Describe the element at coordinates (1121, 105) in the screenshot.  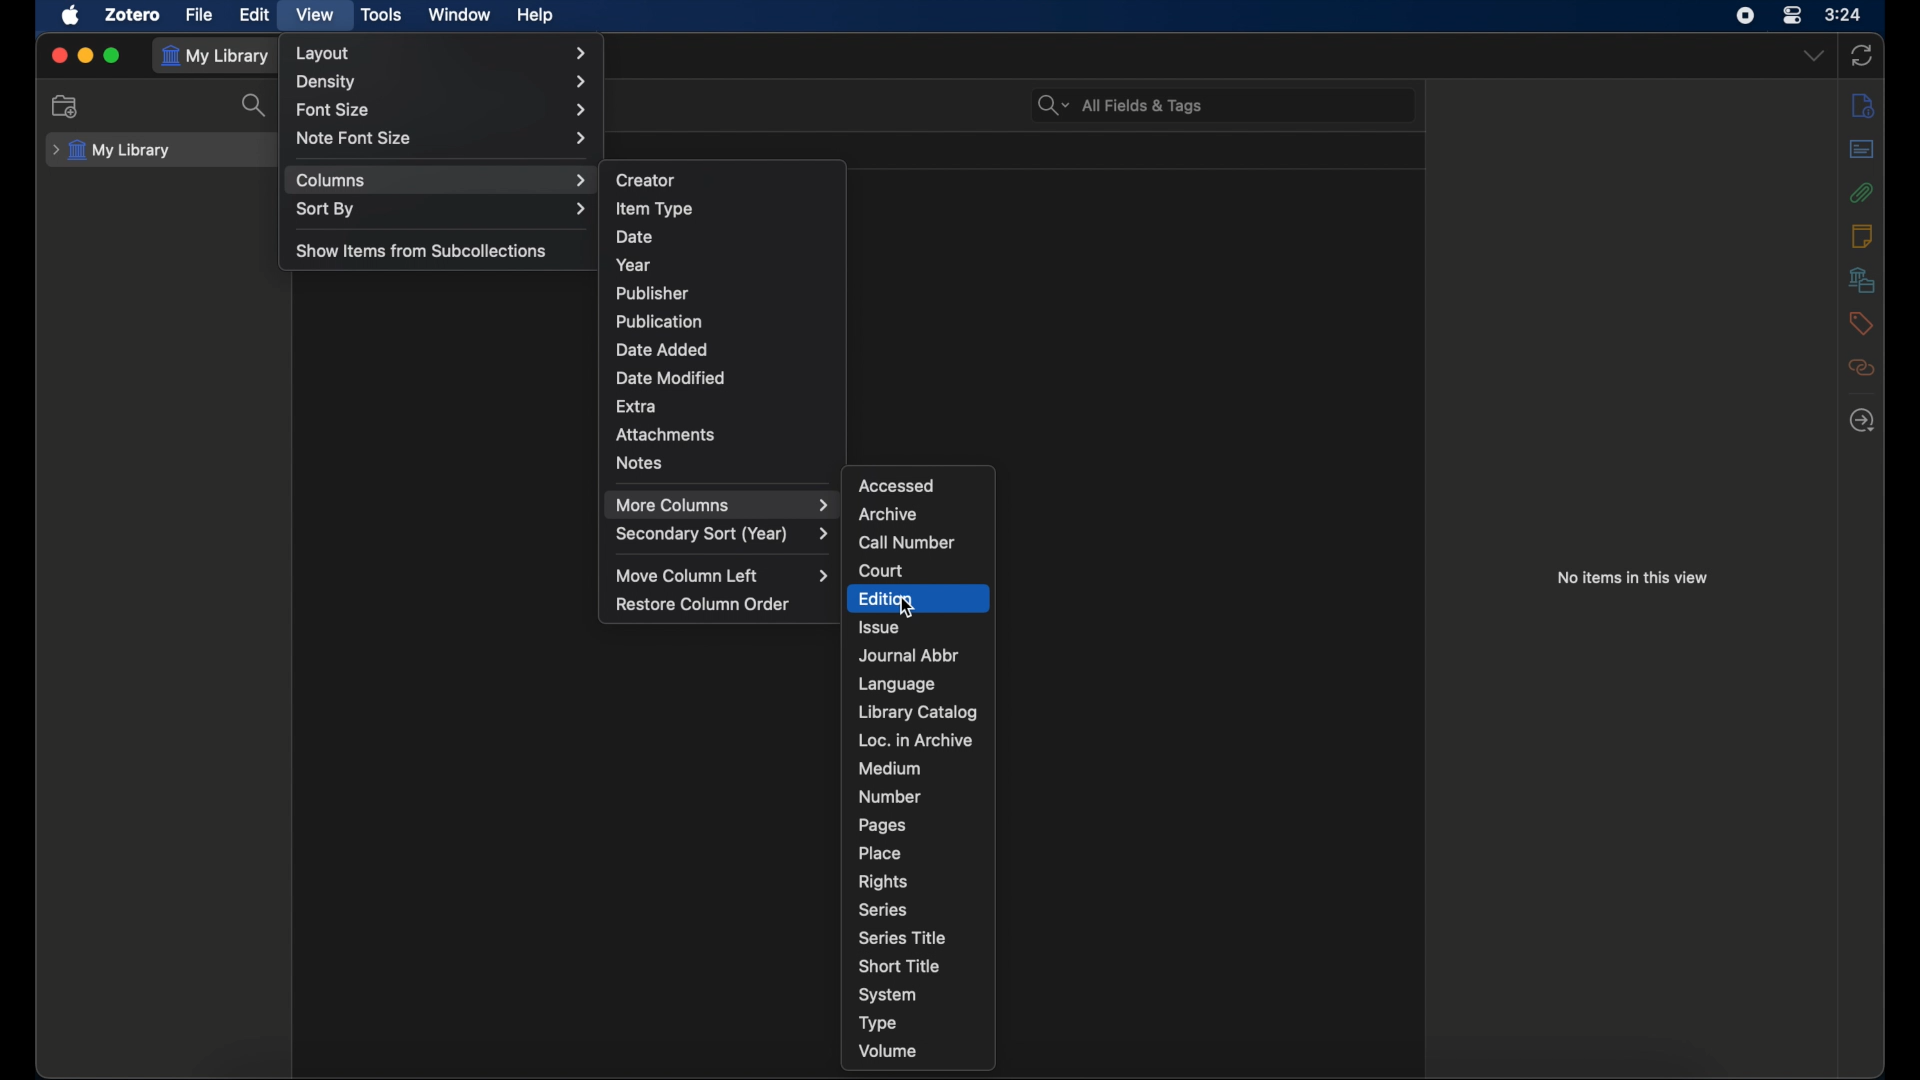
I see `all fields & tags` at that location.